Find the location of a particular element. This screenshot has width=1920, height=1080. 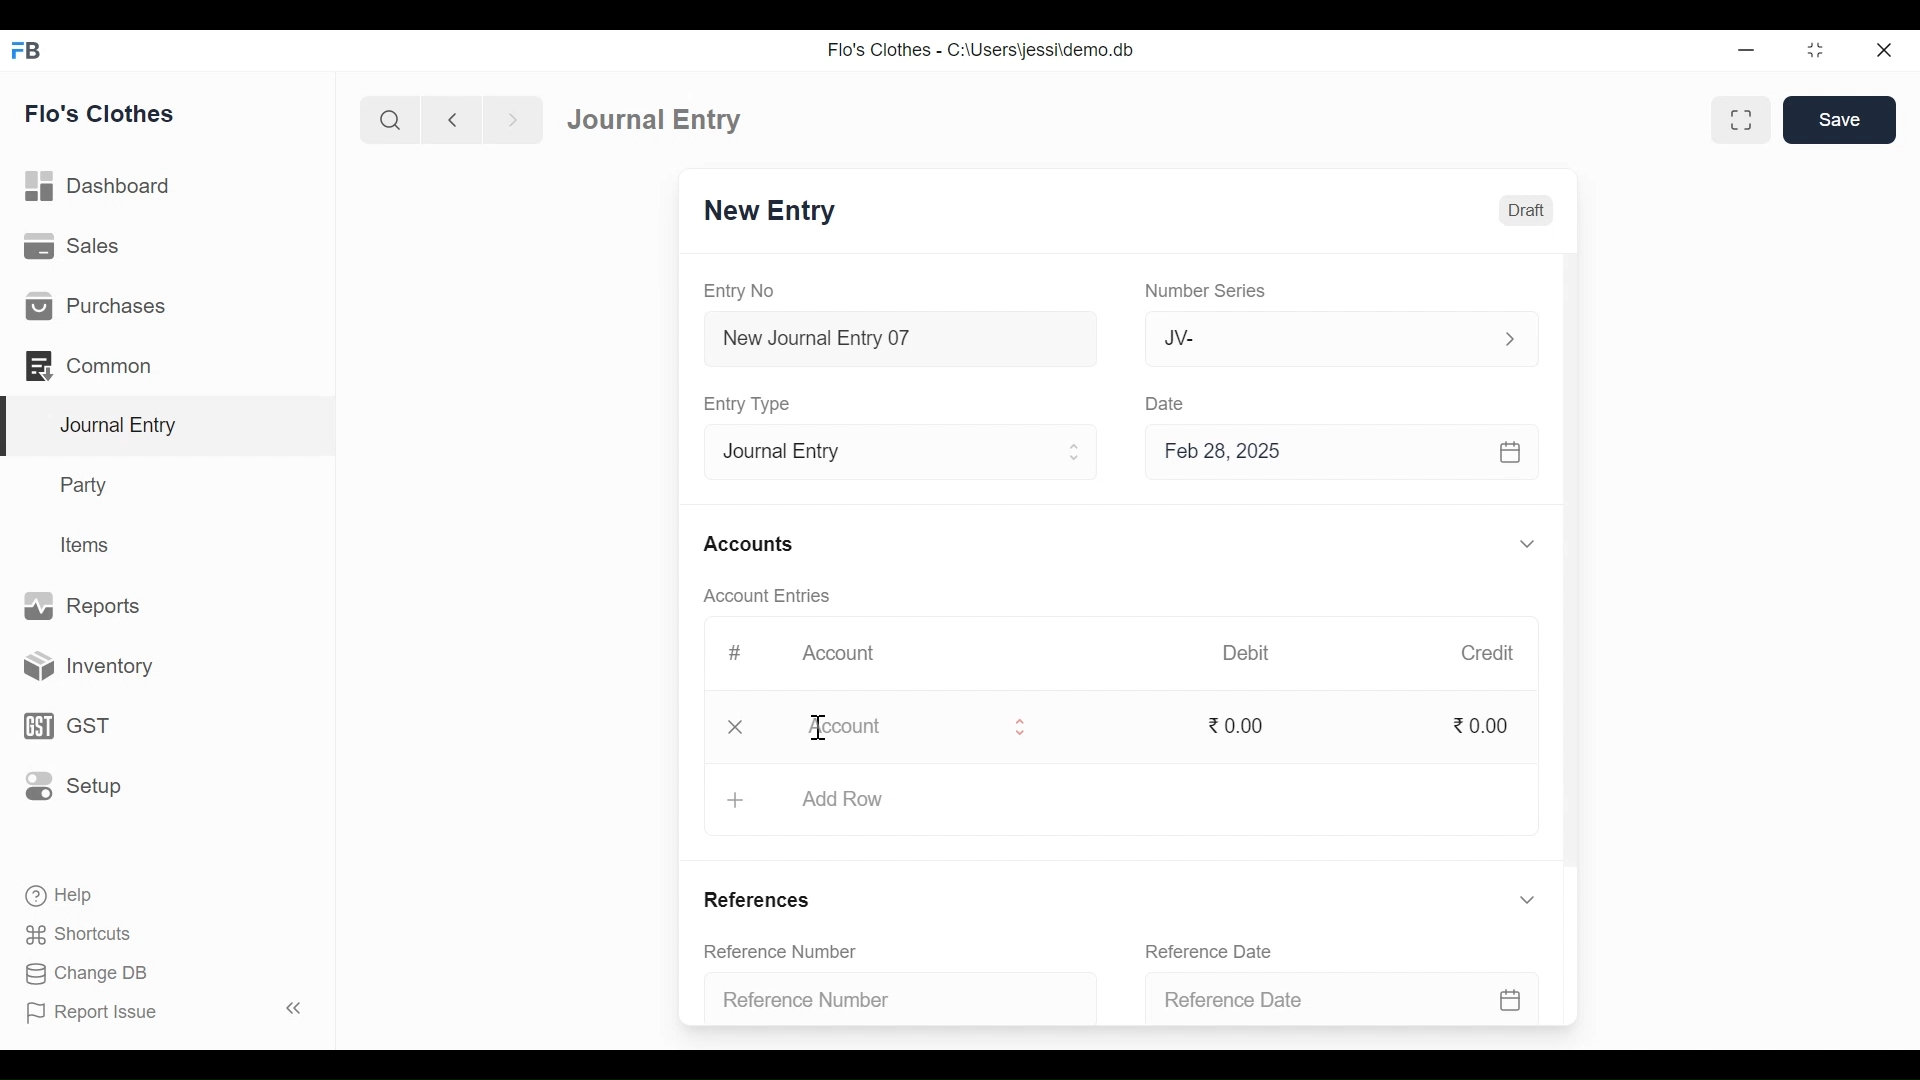

minimize is located at coordinates (1746, 52).